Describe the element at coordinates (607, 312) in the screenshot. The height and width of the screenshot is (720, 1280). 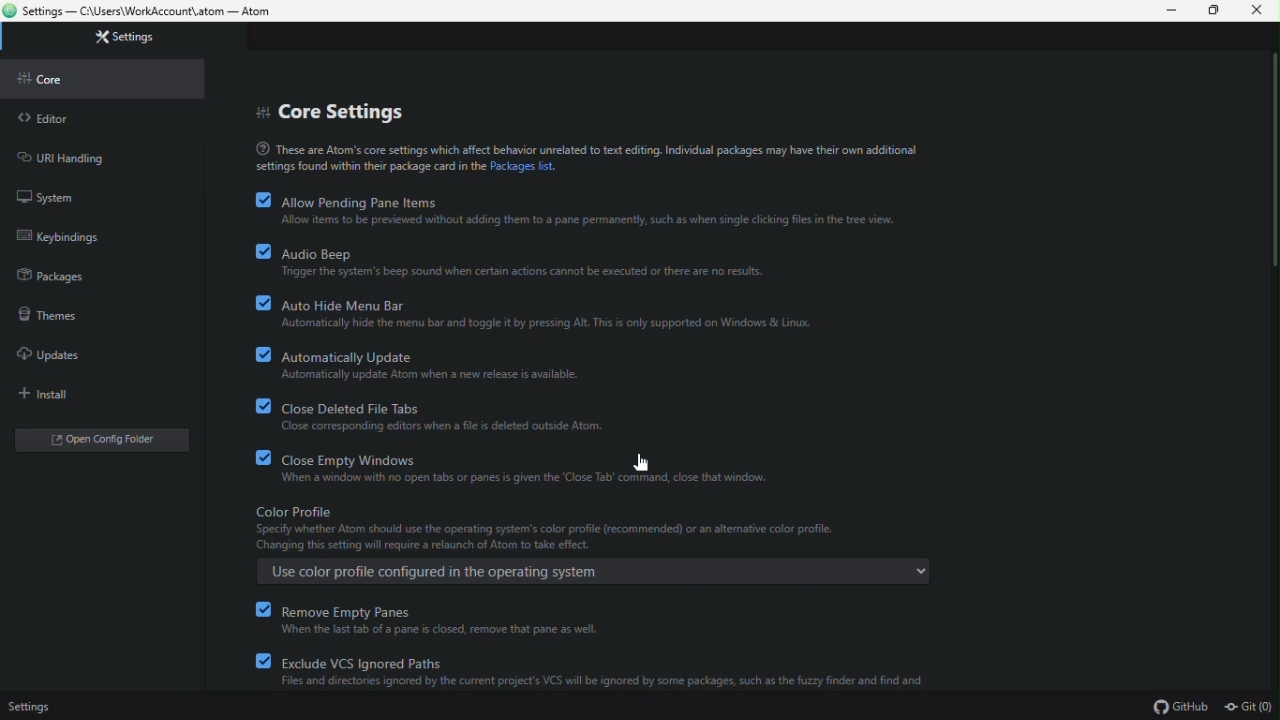
I see `Auto hide menu bar` at that location.